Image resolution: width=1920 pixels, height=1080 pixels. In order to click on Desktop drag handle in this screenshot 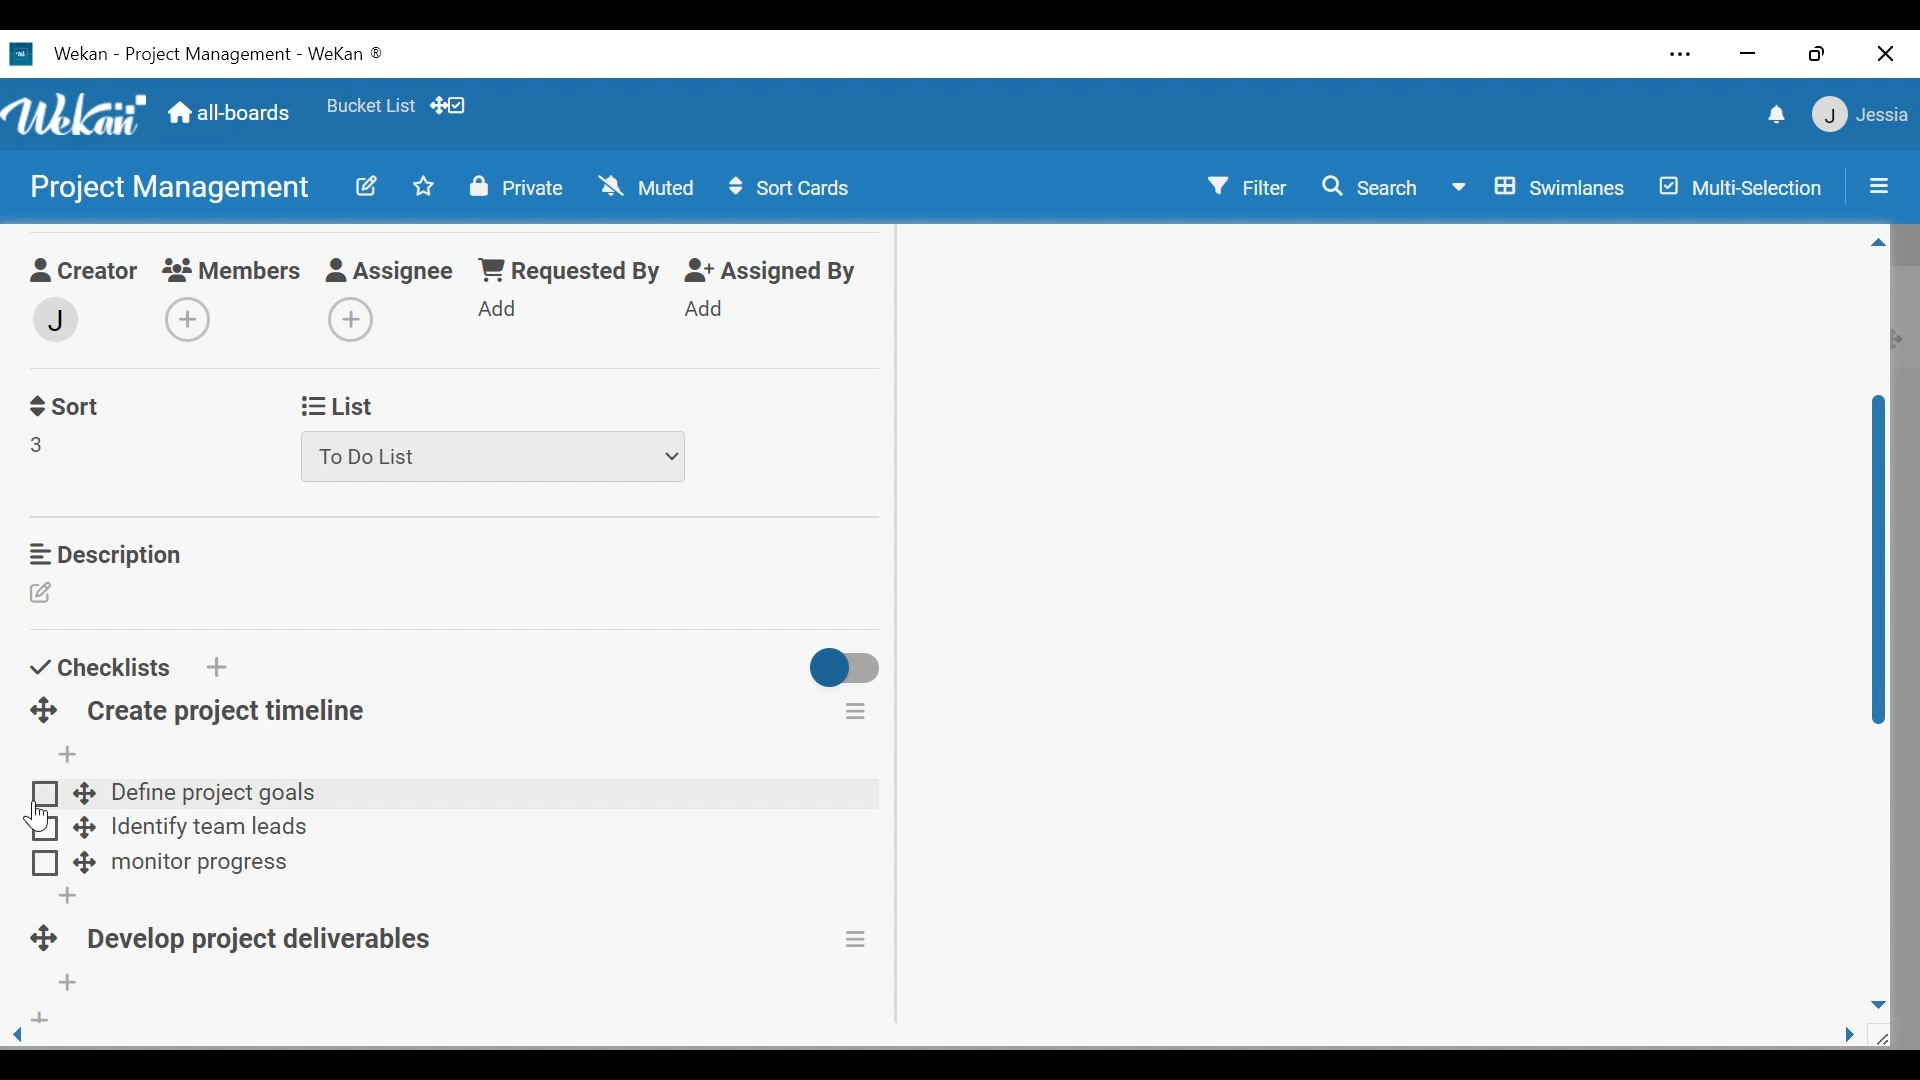, I will do `click(85, 826)`.